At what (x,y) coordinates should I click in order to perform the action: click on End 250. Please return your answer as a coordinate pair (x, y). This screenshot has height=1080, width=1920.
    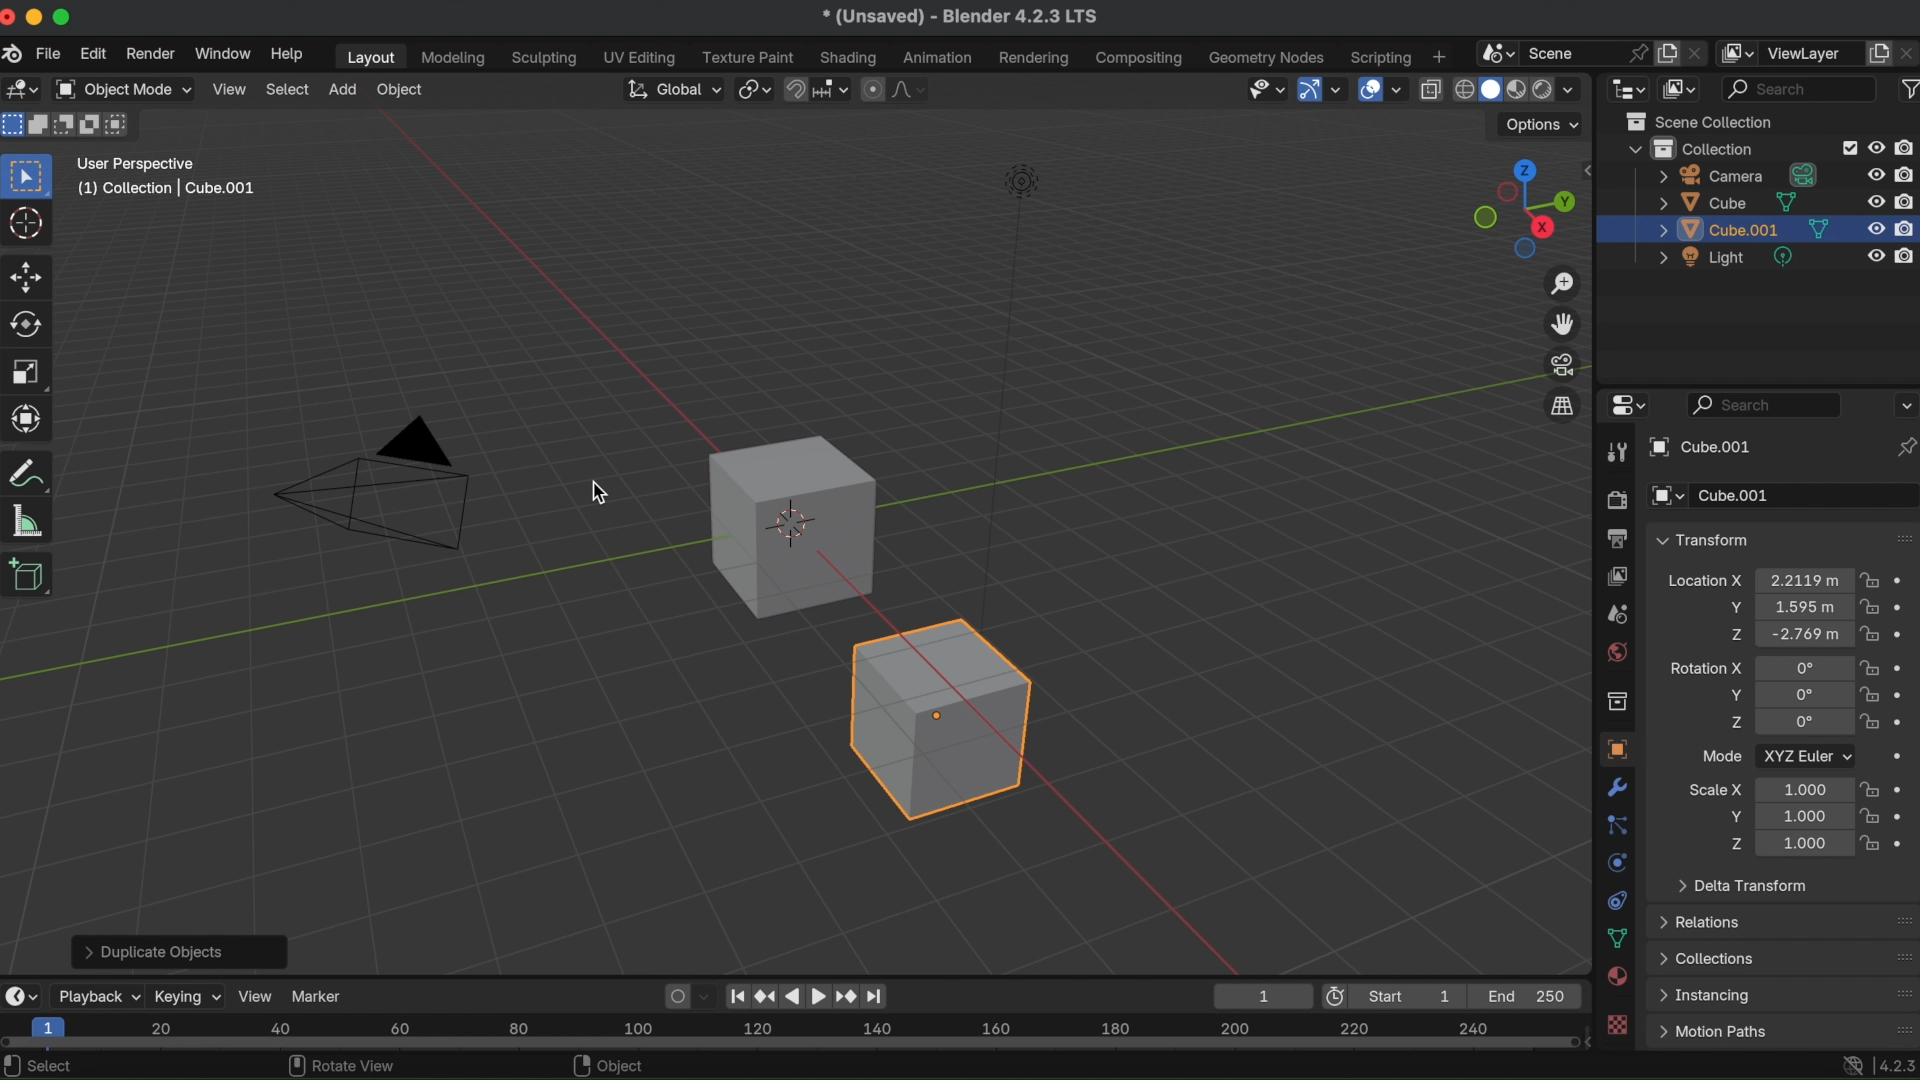
    Looking at the image, I should click on (1528, 995).